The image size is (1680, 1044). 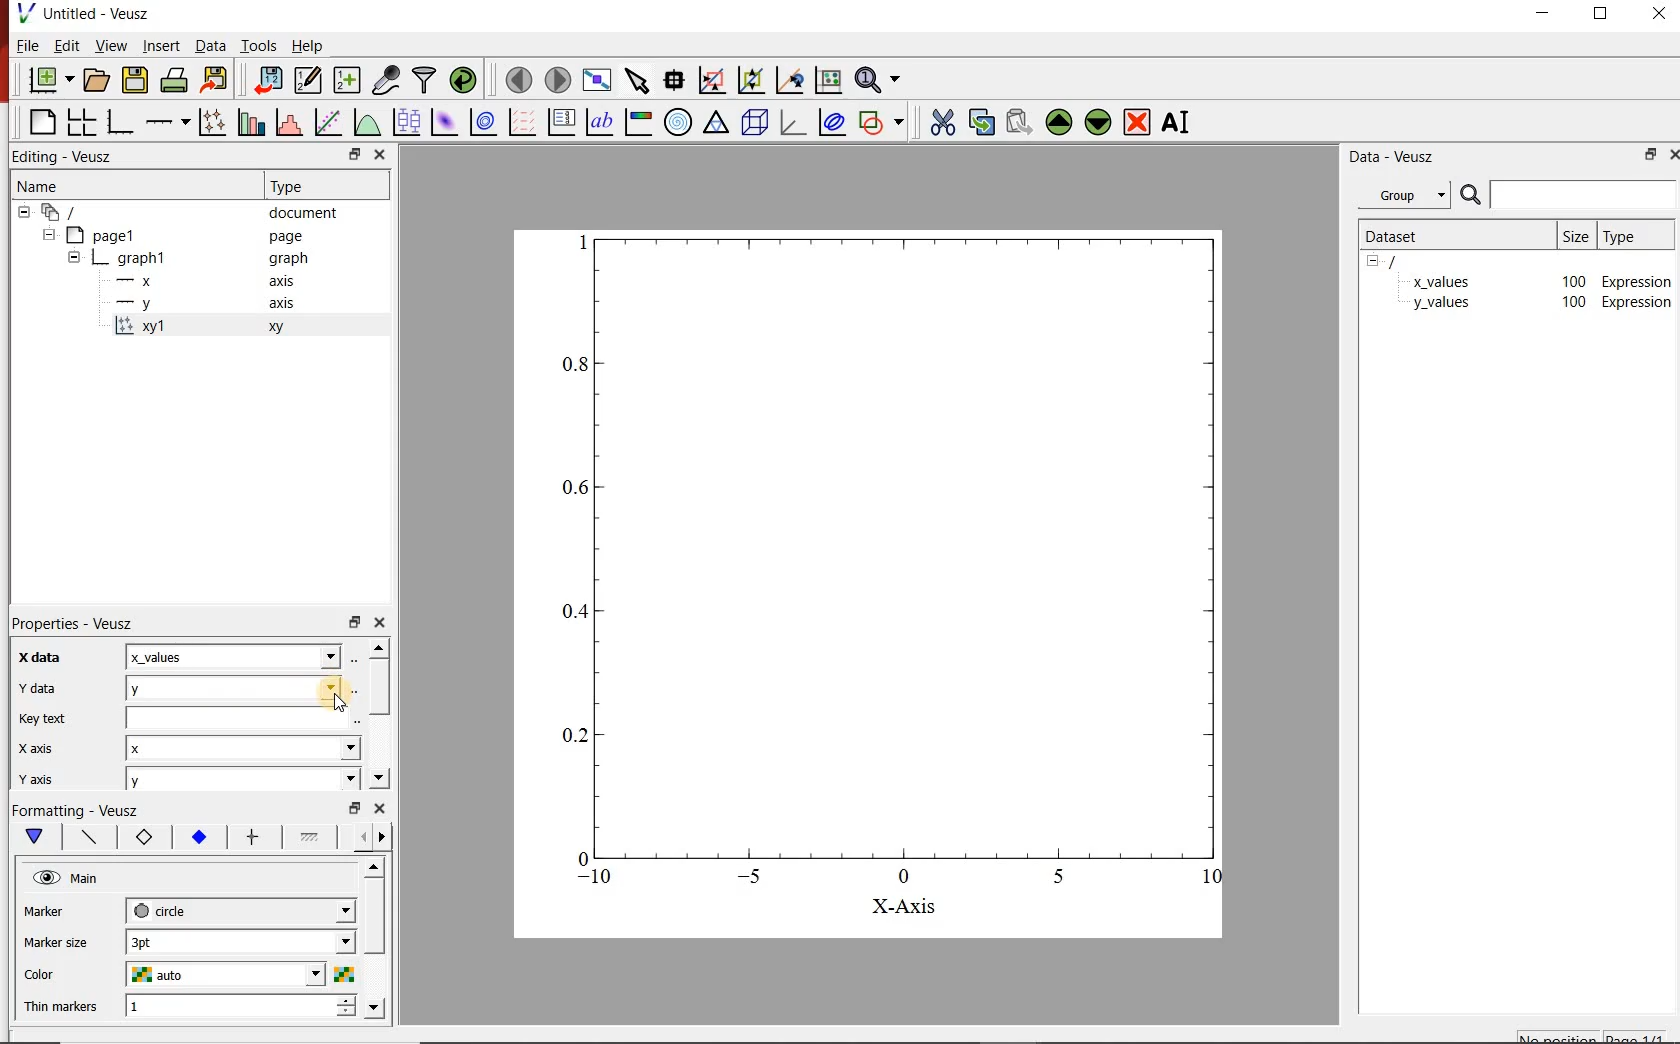 What do you see at coordinates (136, 79) in the screenshot?
I see `save` at bounding box center [136, 79].